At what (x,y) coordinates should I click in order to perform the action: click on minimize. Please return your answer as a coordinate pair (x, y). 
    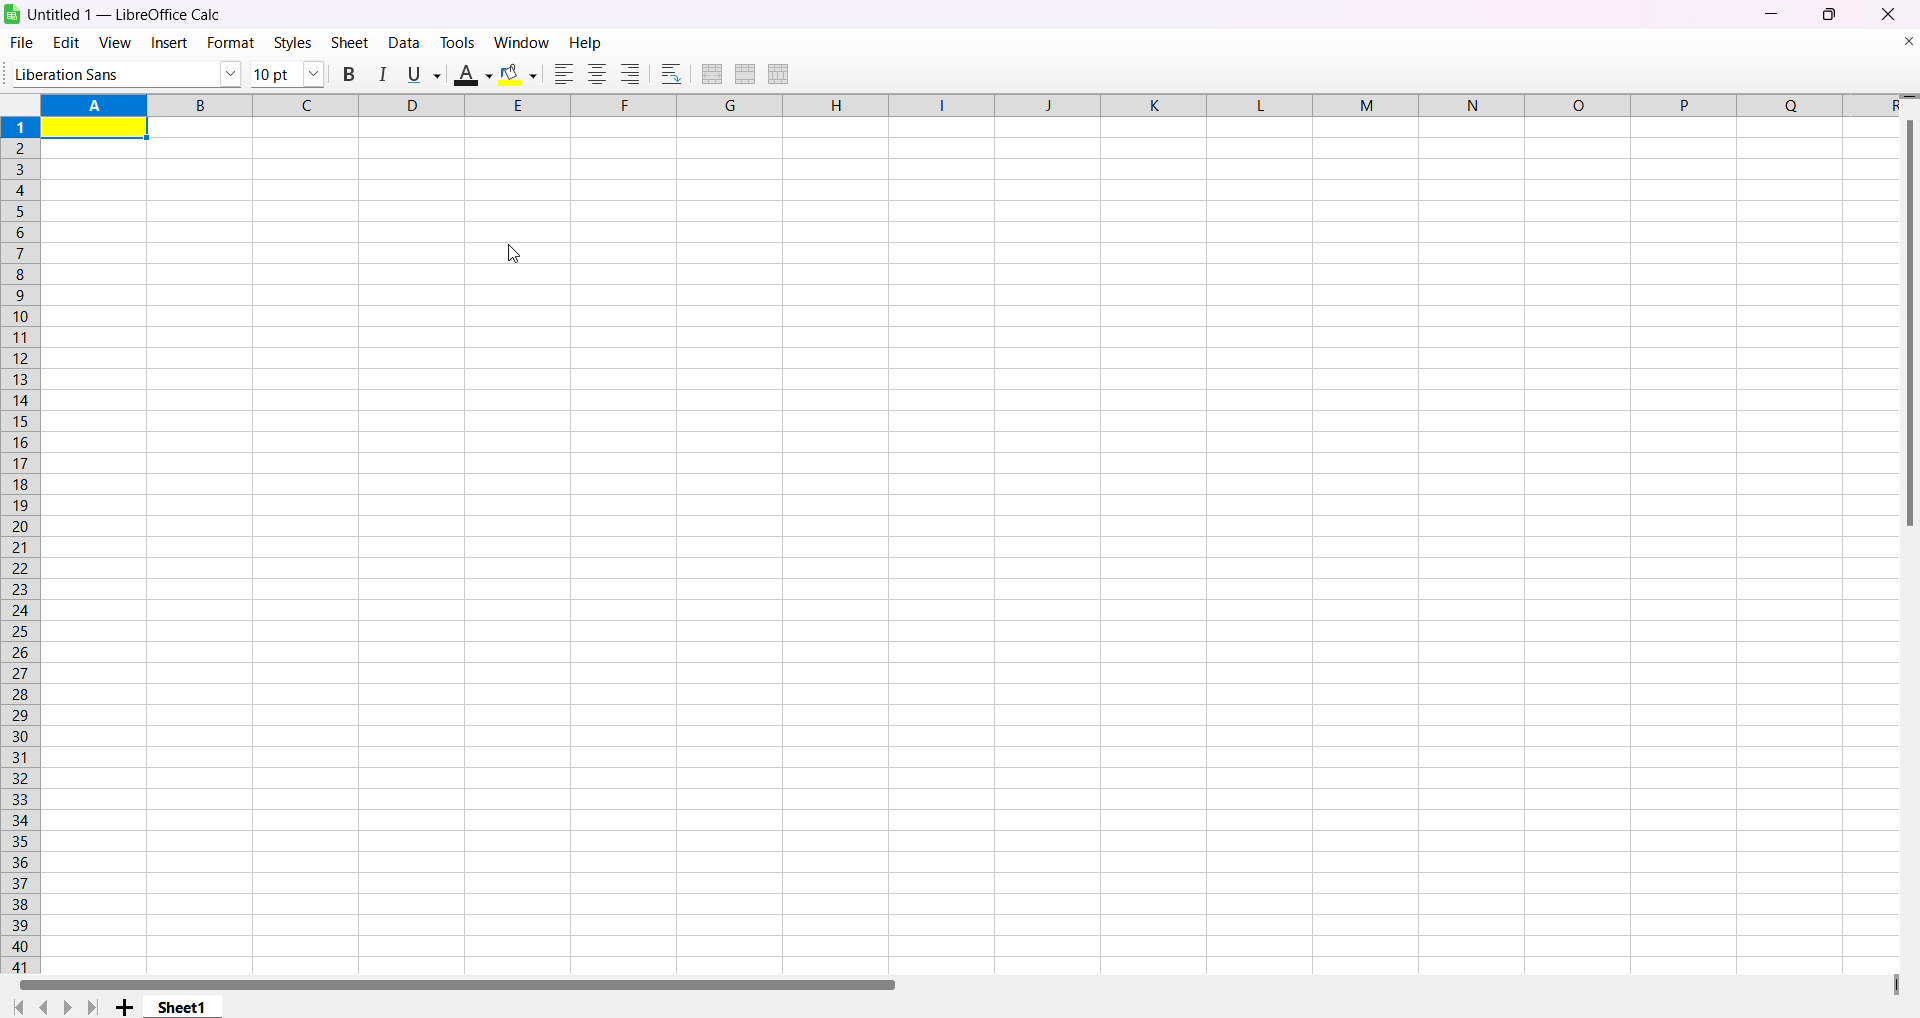
    Looking at the image, I should click on (1775, 18).